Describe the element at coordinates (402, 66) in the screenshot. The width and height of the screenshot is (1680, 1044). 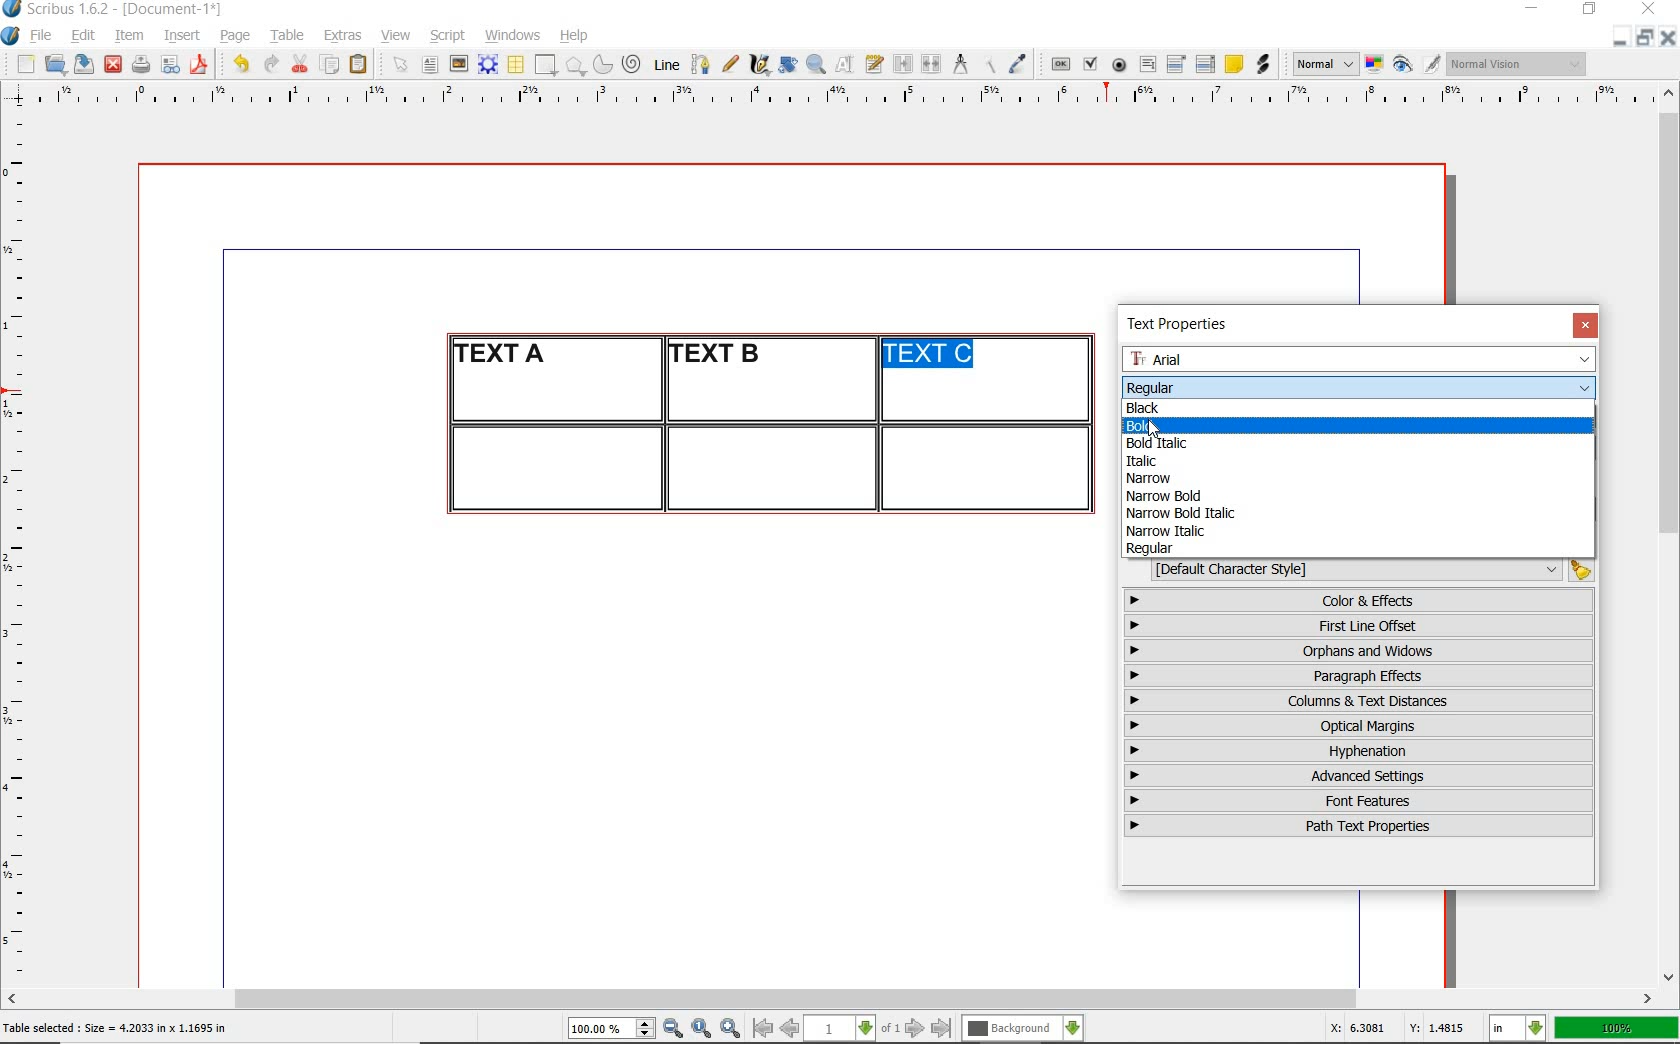
I see `select` at that location.